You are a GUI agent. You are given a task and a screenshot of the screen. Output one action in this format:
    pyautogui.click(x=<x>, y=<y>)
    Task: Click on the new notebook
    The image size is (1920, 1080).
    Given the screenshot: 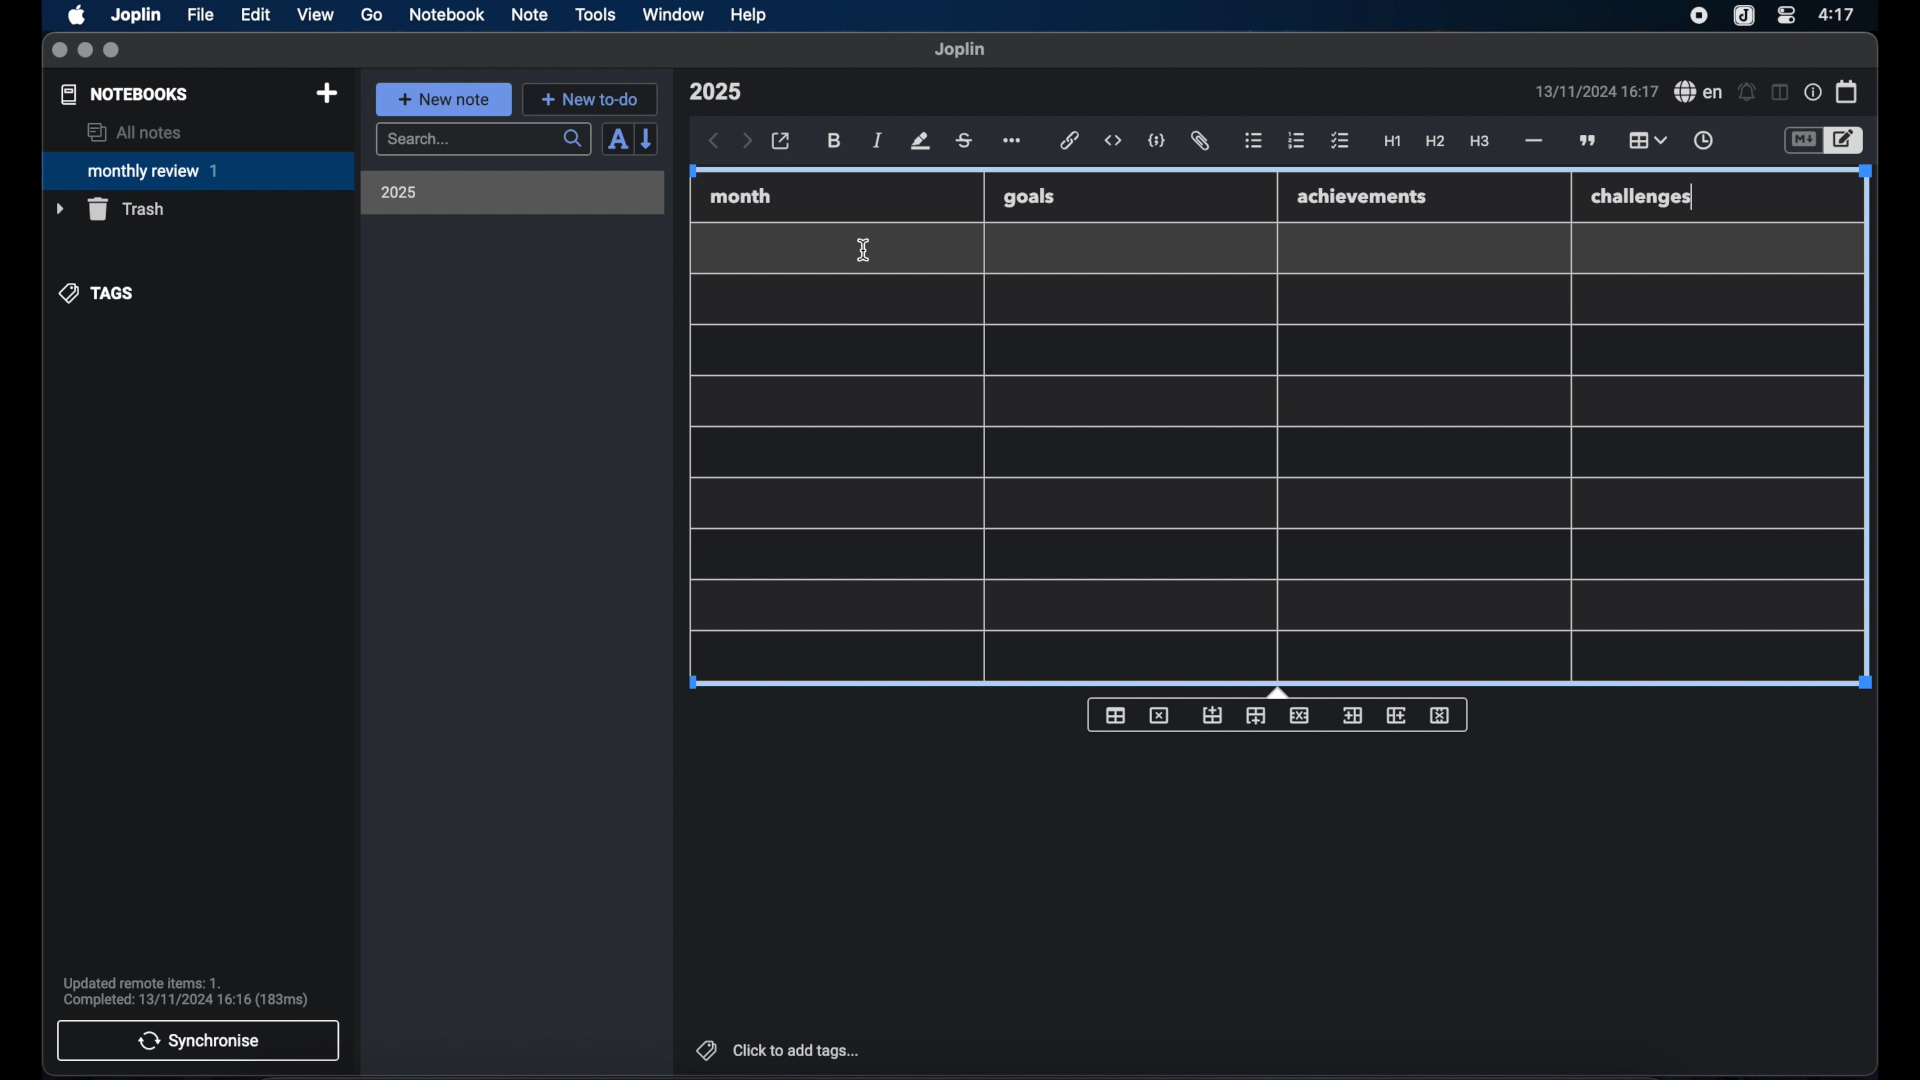 What is the action you would take?
    pyautogui.click(x=326, y=94)
    